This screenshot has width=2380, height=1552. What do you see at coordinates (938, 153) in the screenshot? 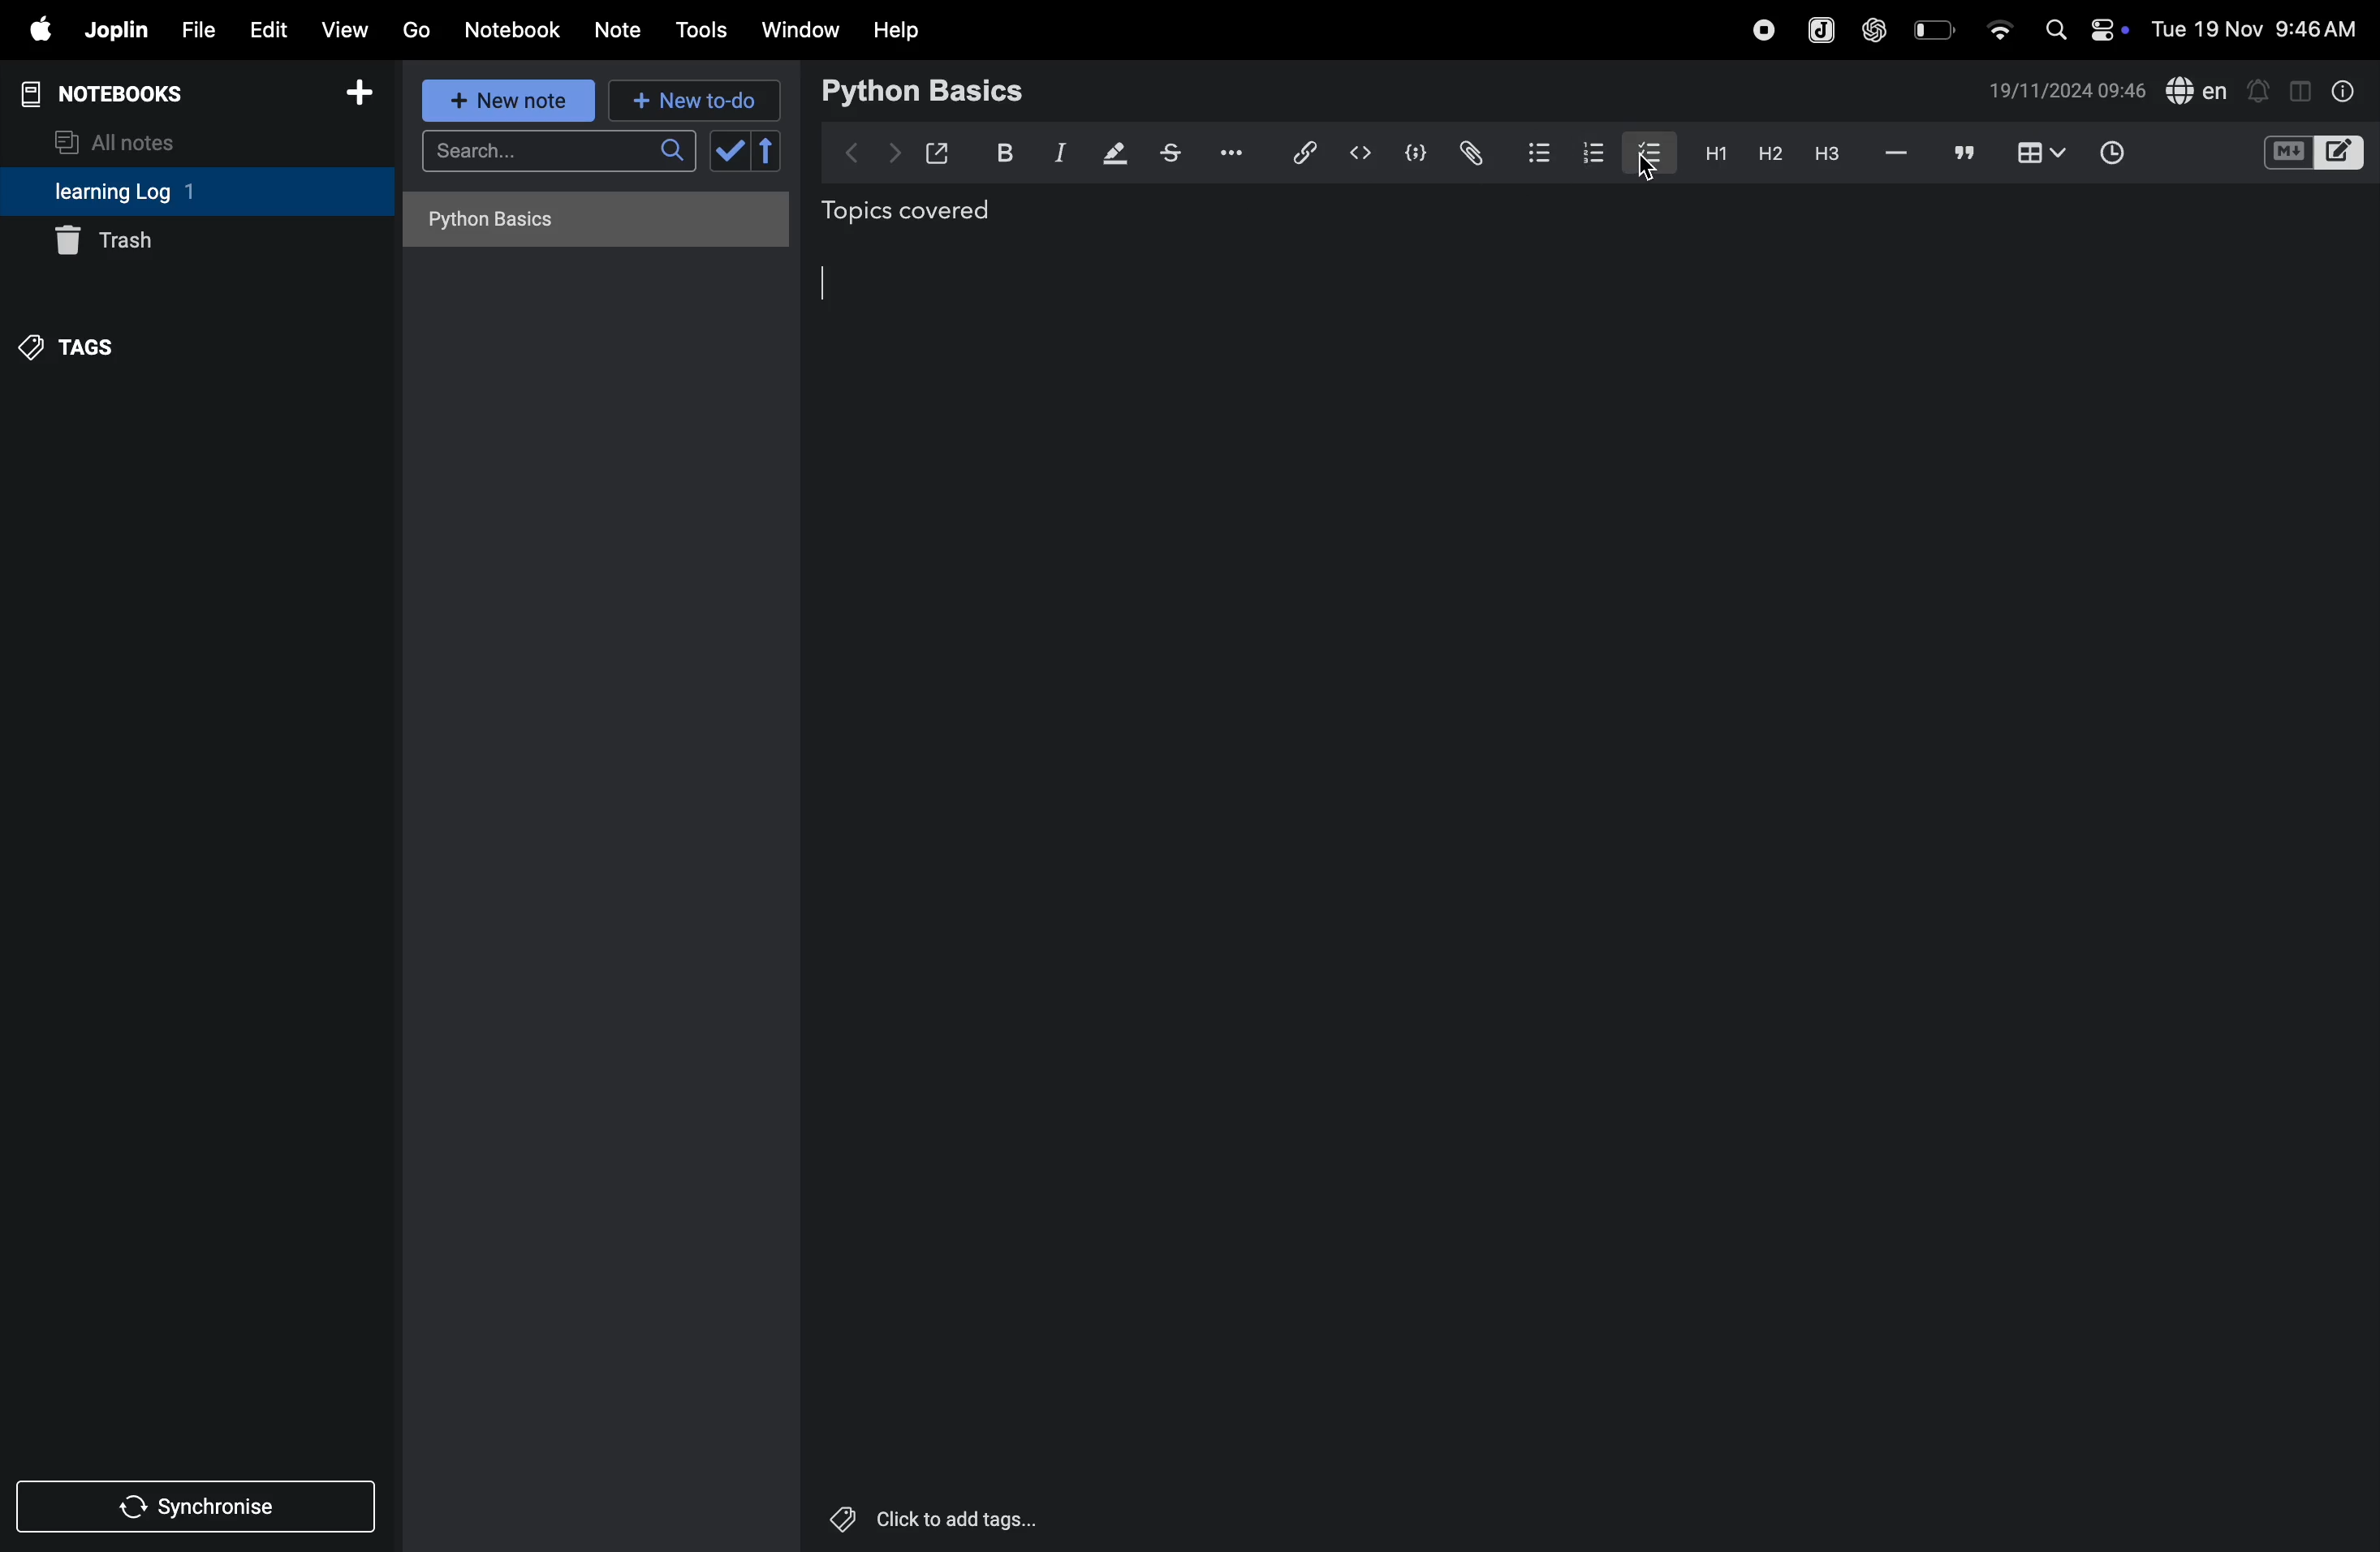
I see `open` at bounding box center [938, 153].